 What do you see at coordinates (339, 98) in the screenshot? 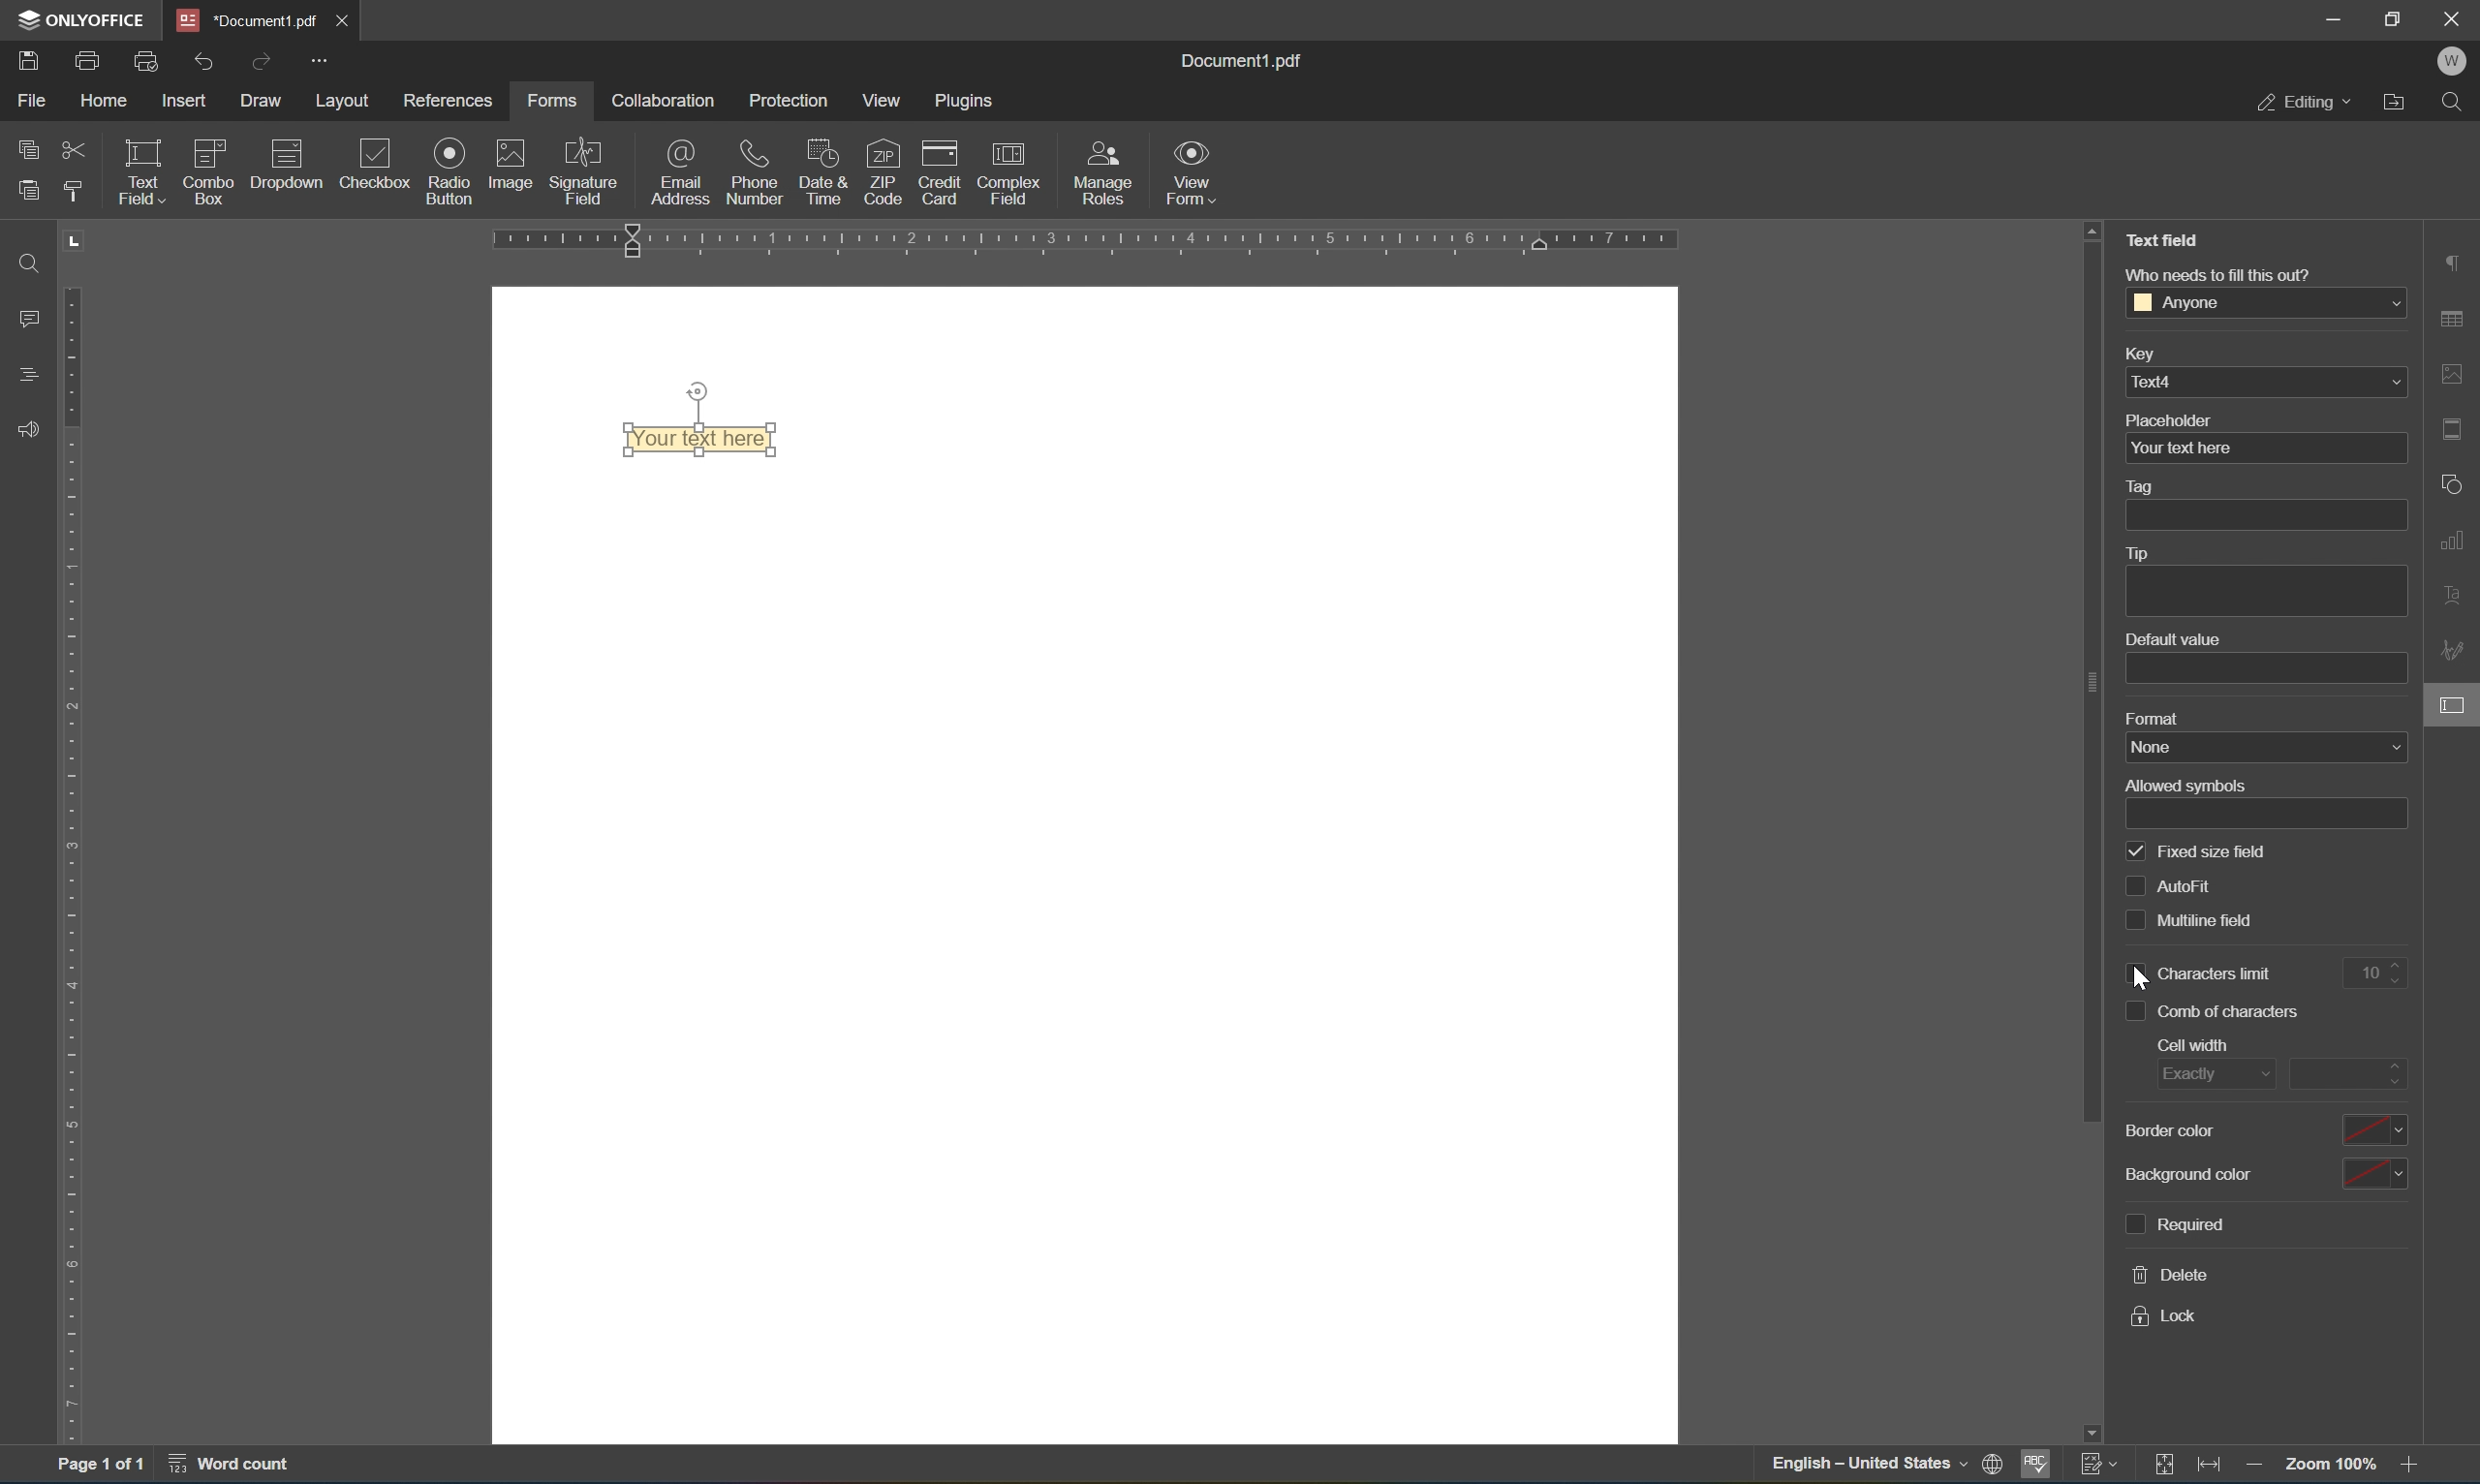
I see `layout` at bounding box center [339, 98].